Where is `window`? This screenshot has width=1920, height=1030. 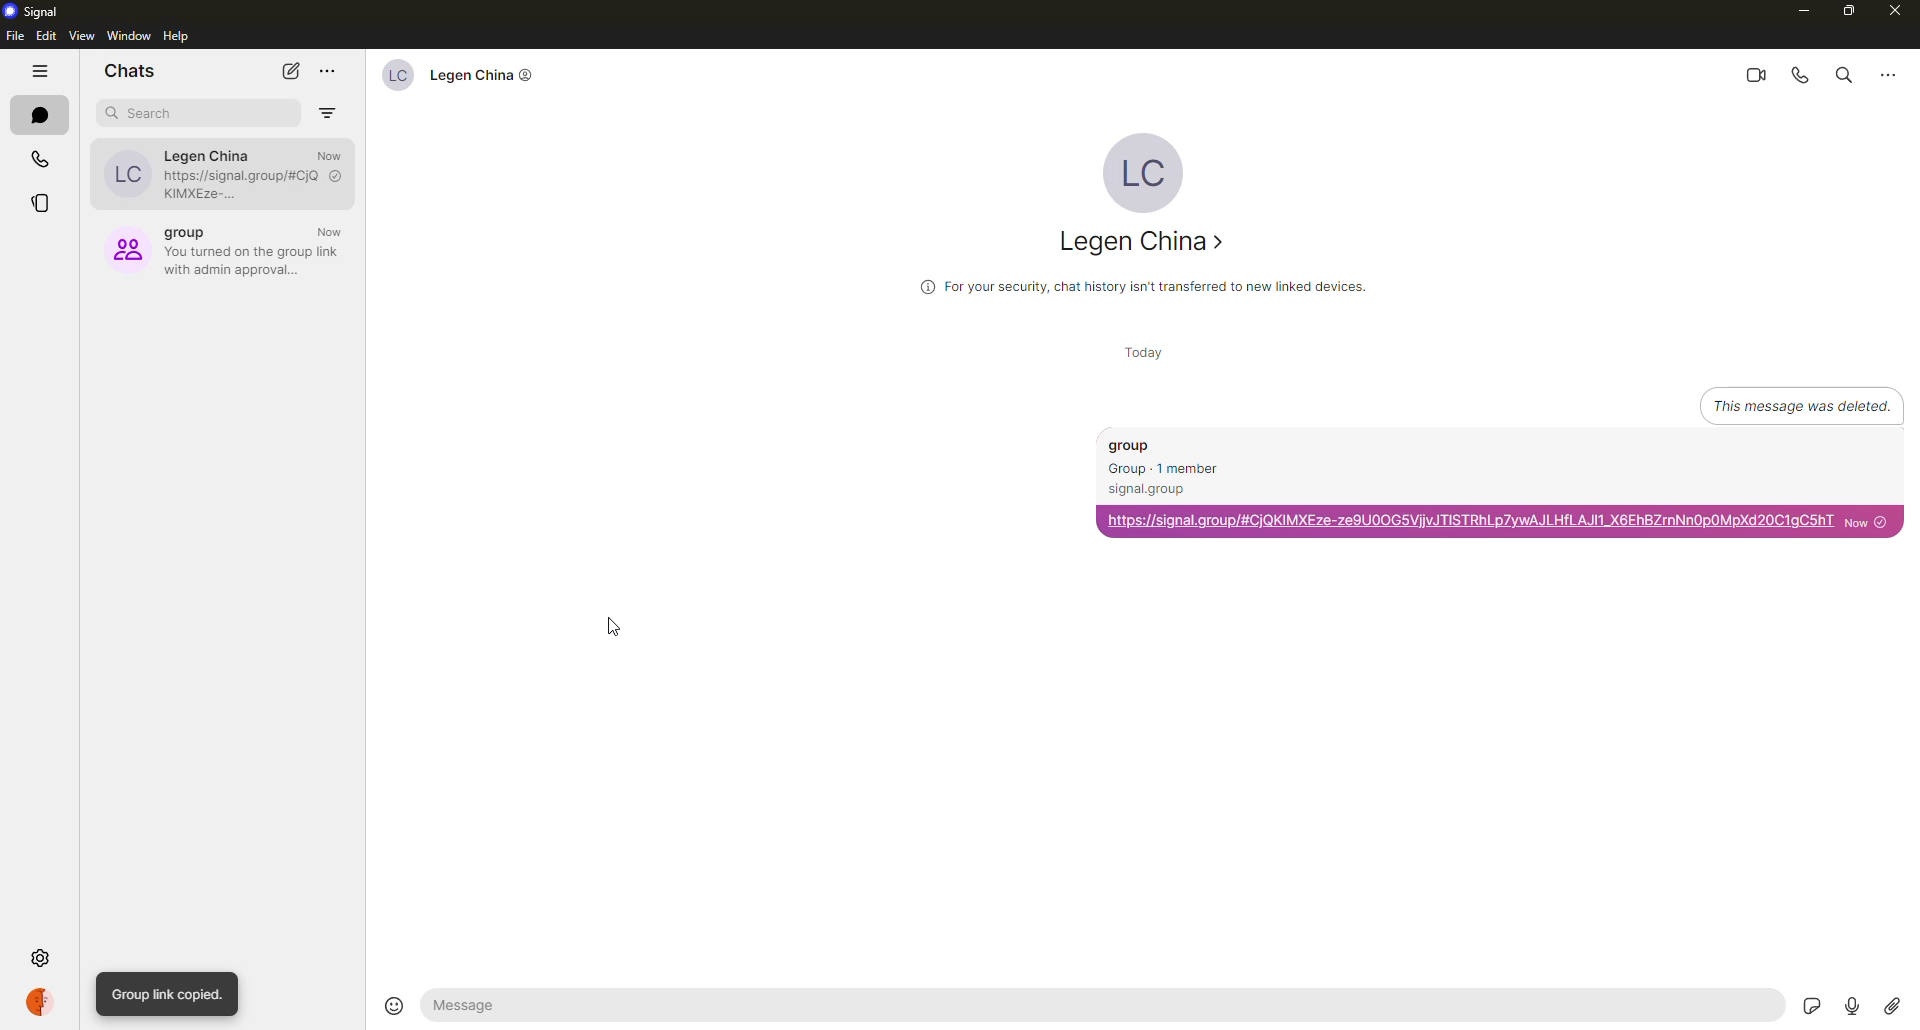
window is located at coordinates (129, 36).